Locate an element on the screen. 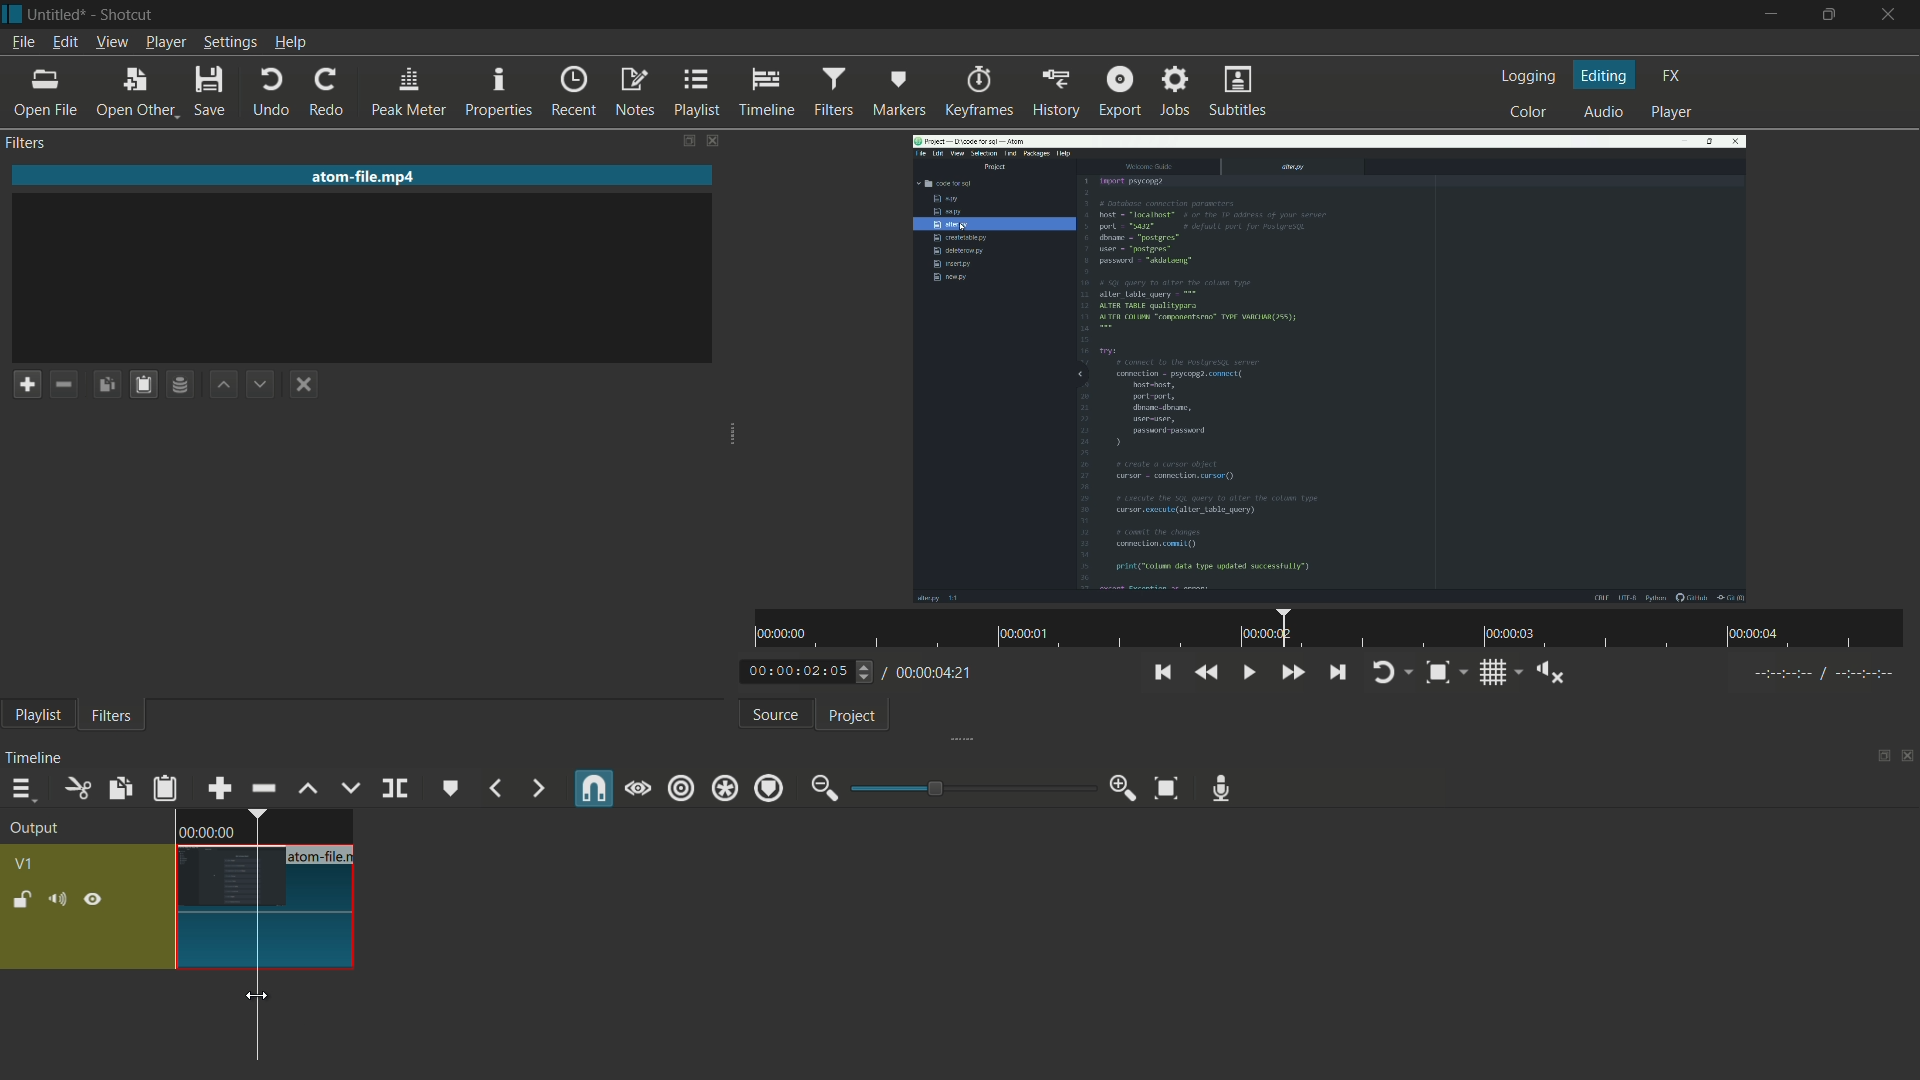  save is located at coordinates (211, 90).